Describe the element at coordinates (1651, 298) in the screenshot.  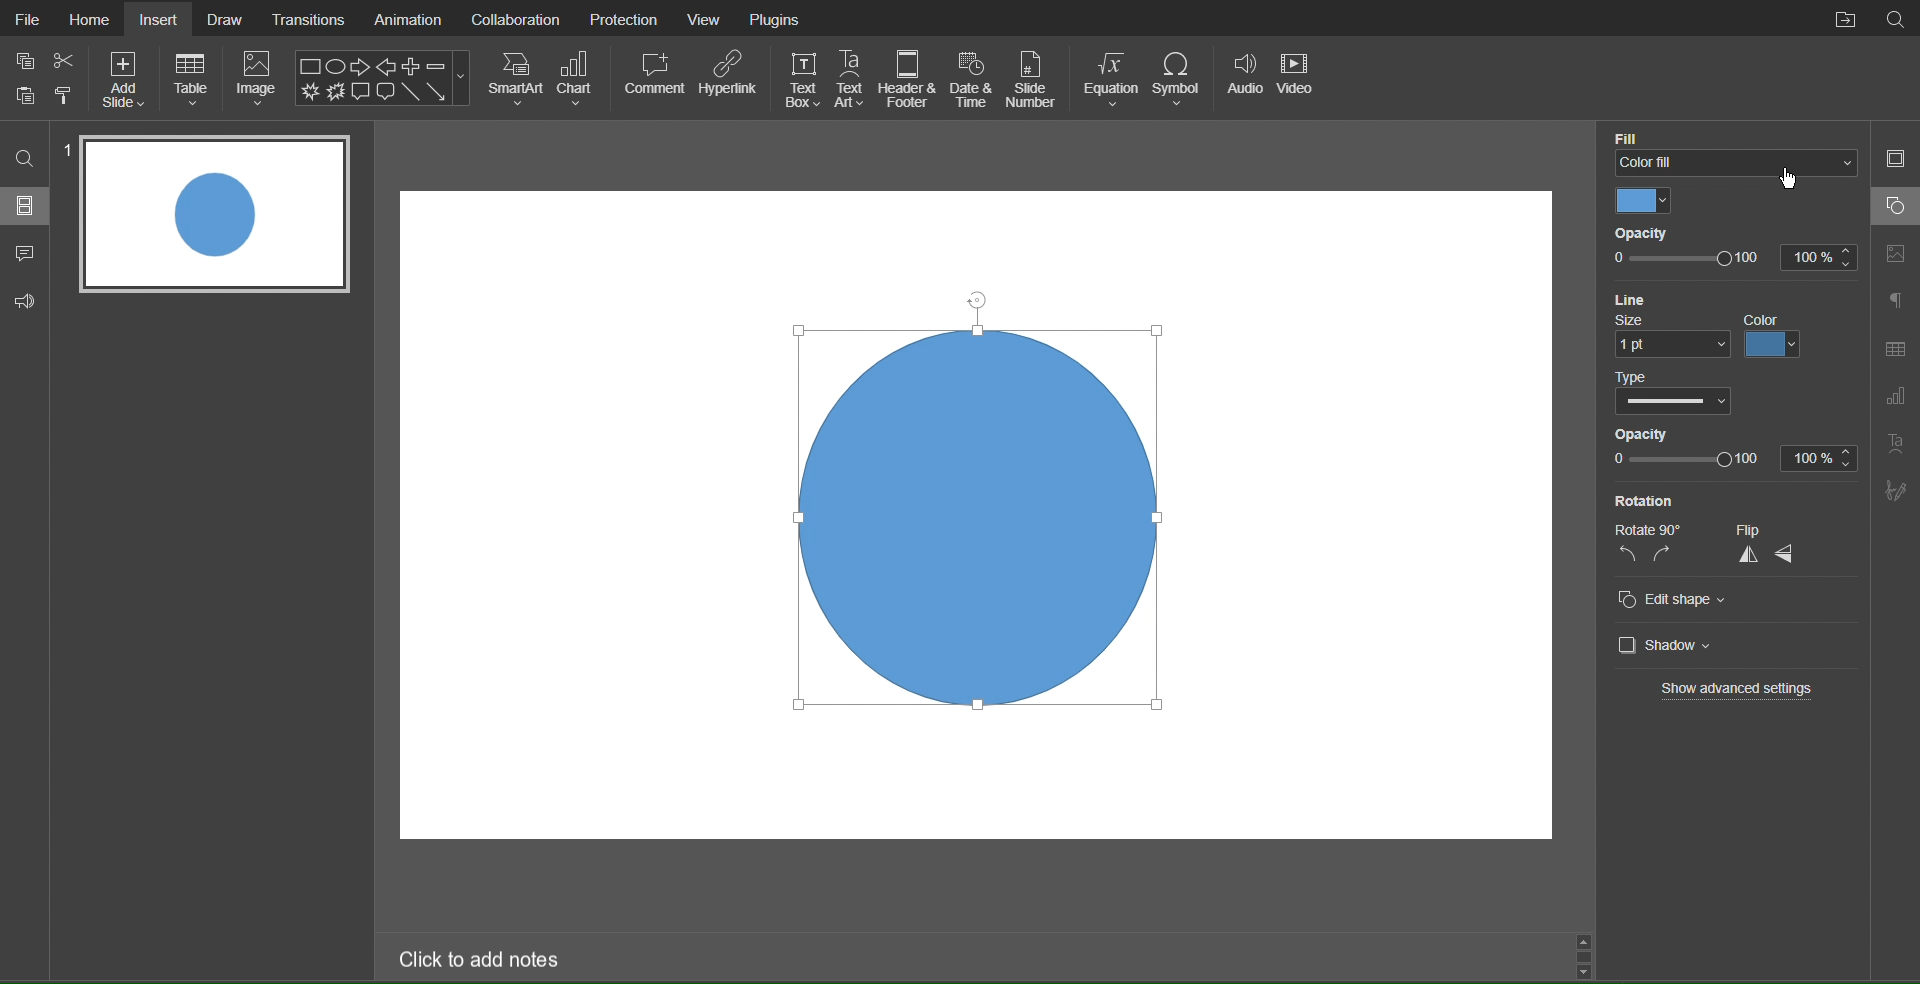
I see `Line Settings` at that location.